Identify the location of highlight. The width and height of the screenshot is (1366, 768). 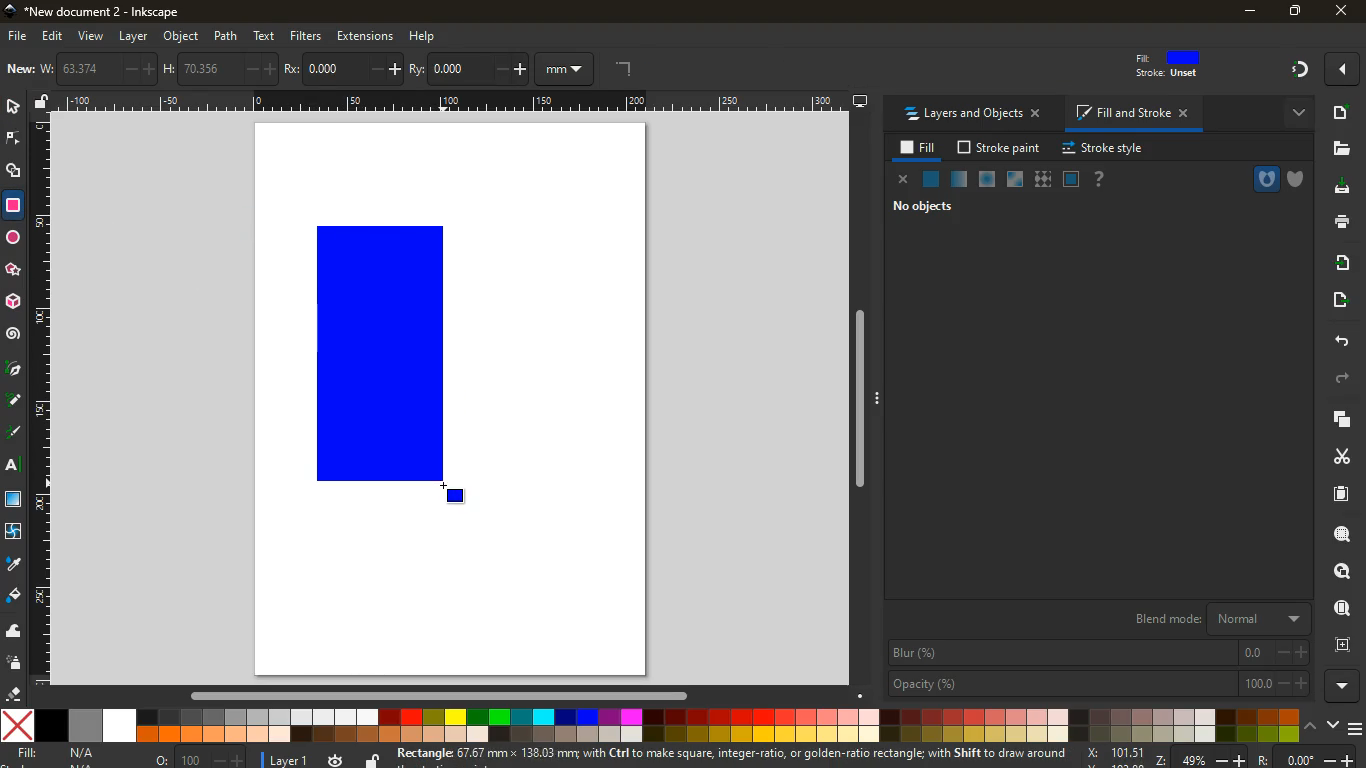
(17, 434).